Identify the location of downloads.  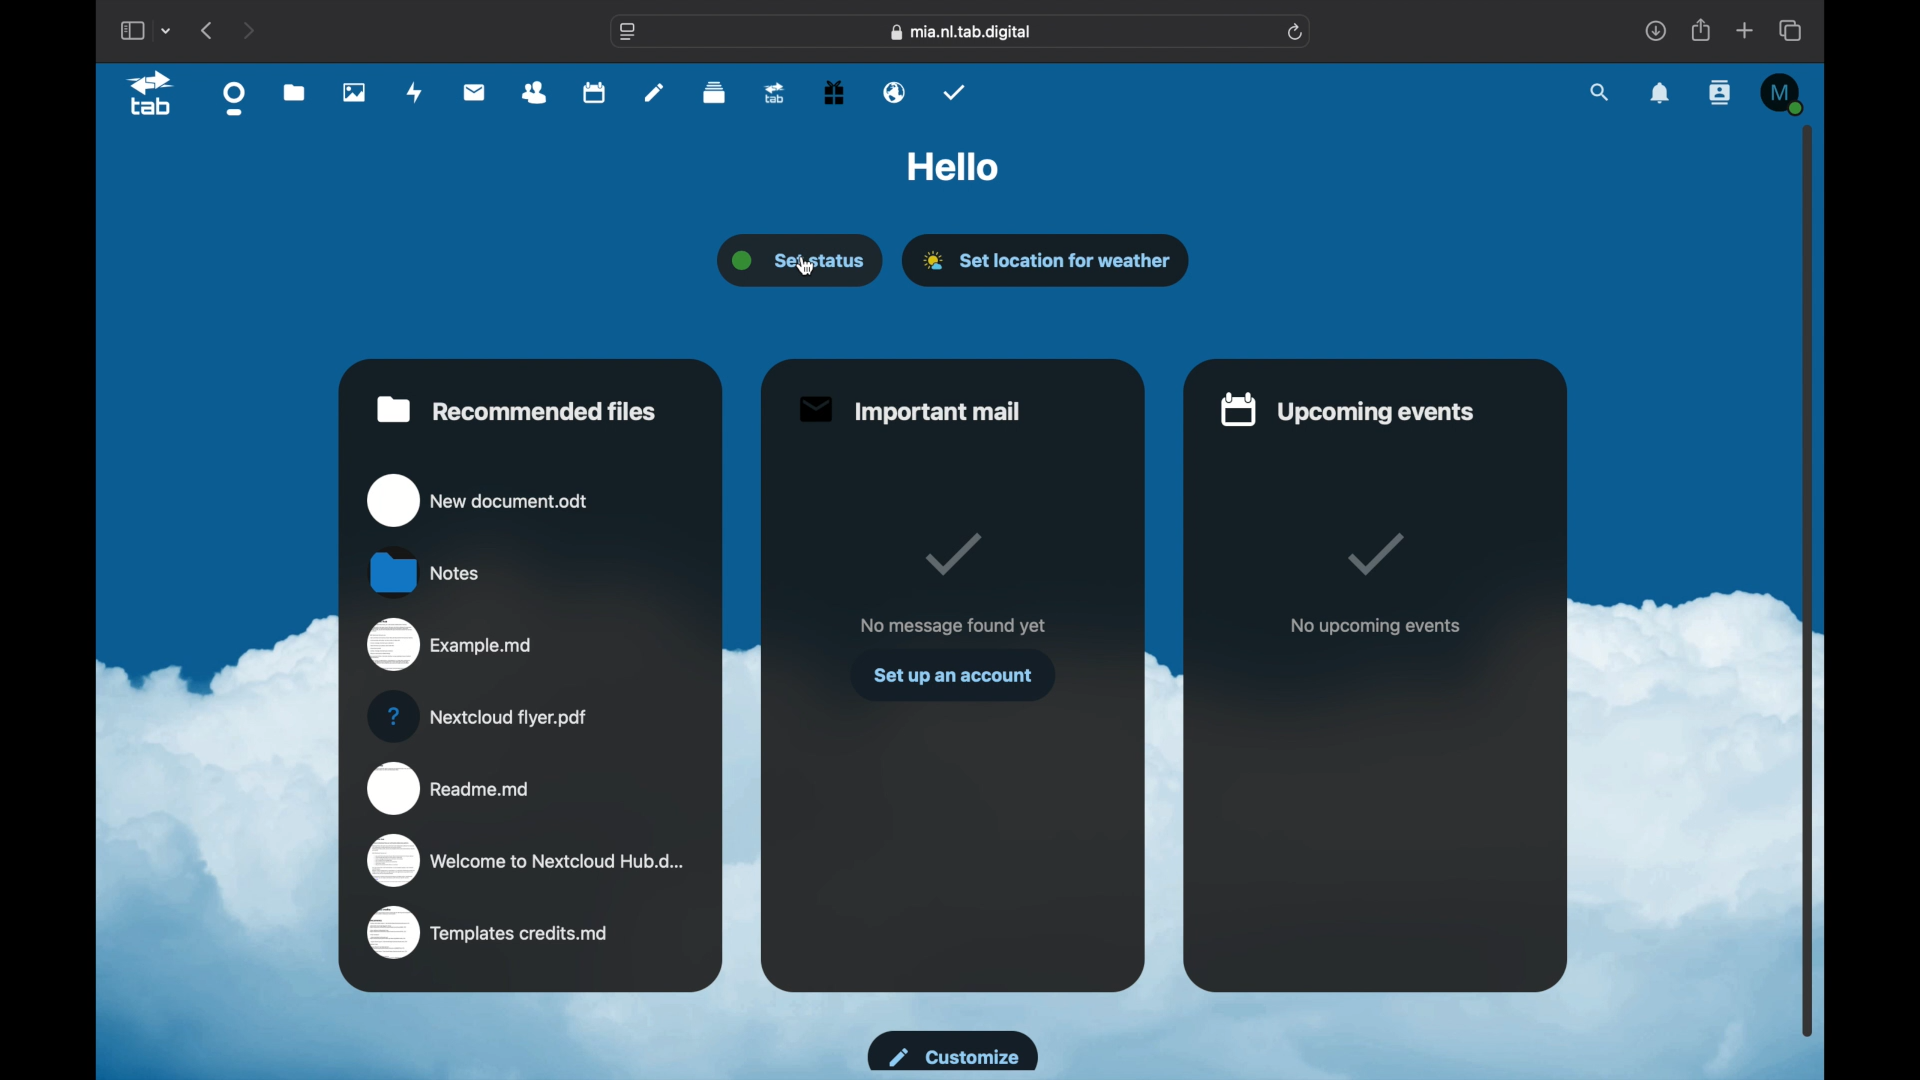
(1655, 31).